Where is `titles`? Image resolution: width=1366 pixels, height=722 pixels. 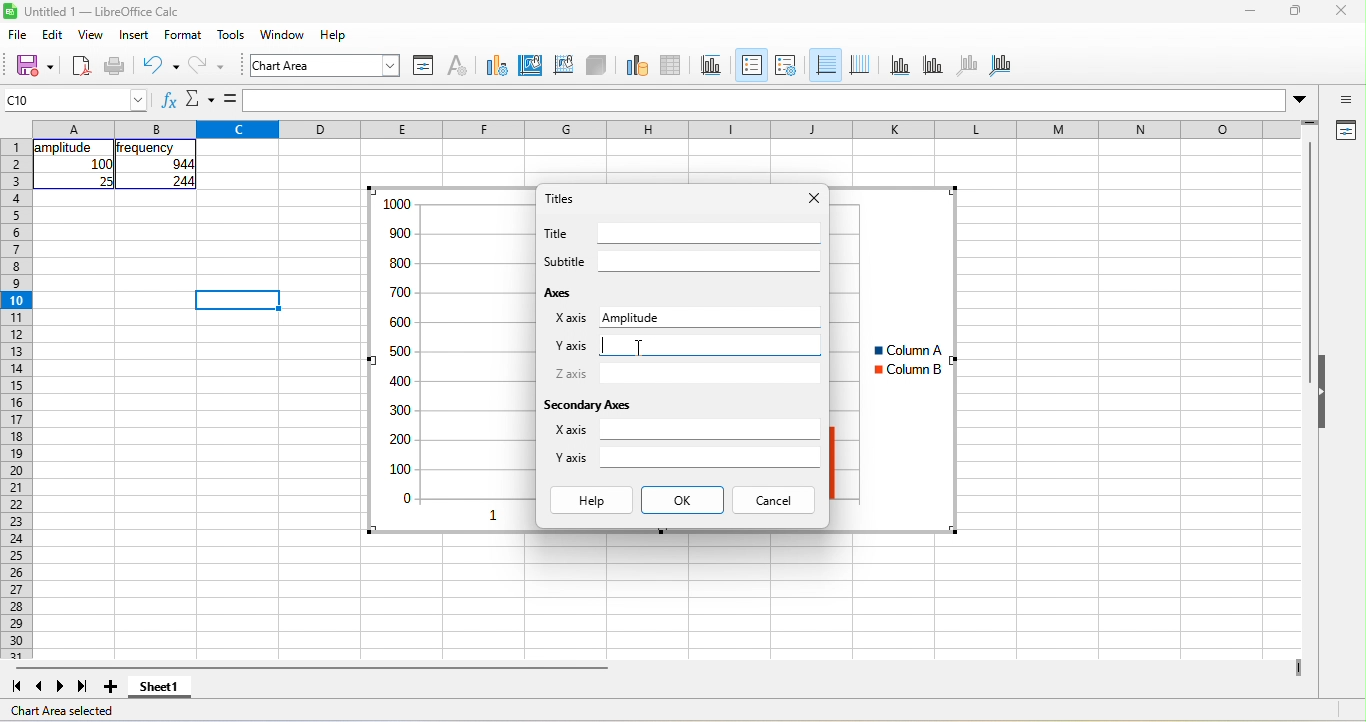 titles is located at coordinates (560, 198).